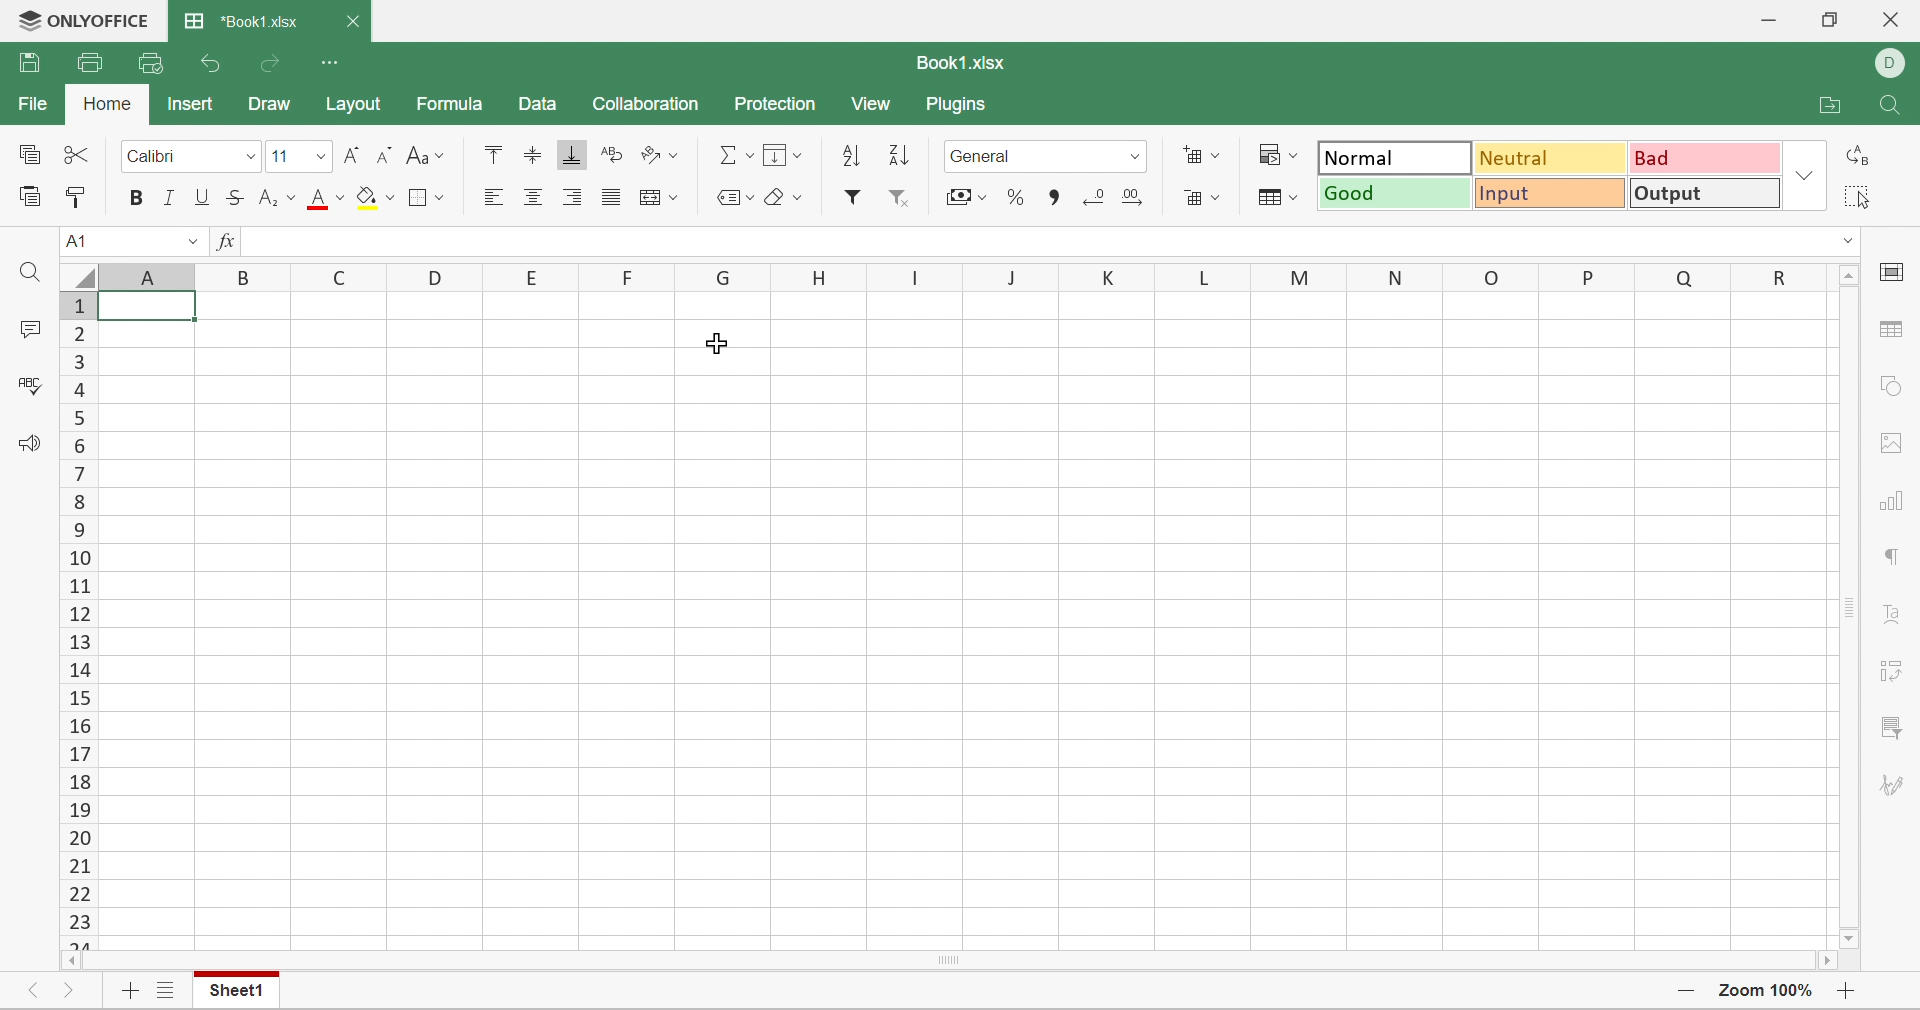 The width and height of the screenshot is (1920, 1010). What do you see at coordinates (1278, 197) in the screenshot?
I see `Format as table template` at bounding box center [1278, 197].